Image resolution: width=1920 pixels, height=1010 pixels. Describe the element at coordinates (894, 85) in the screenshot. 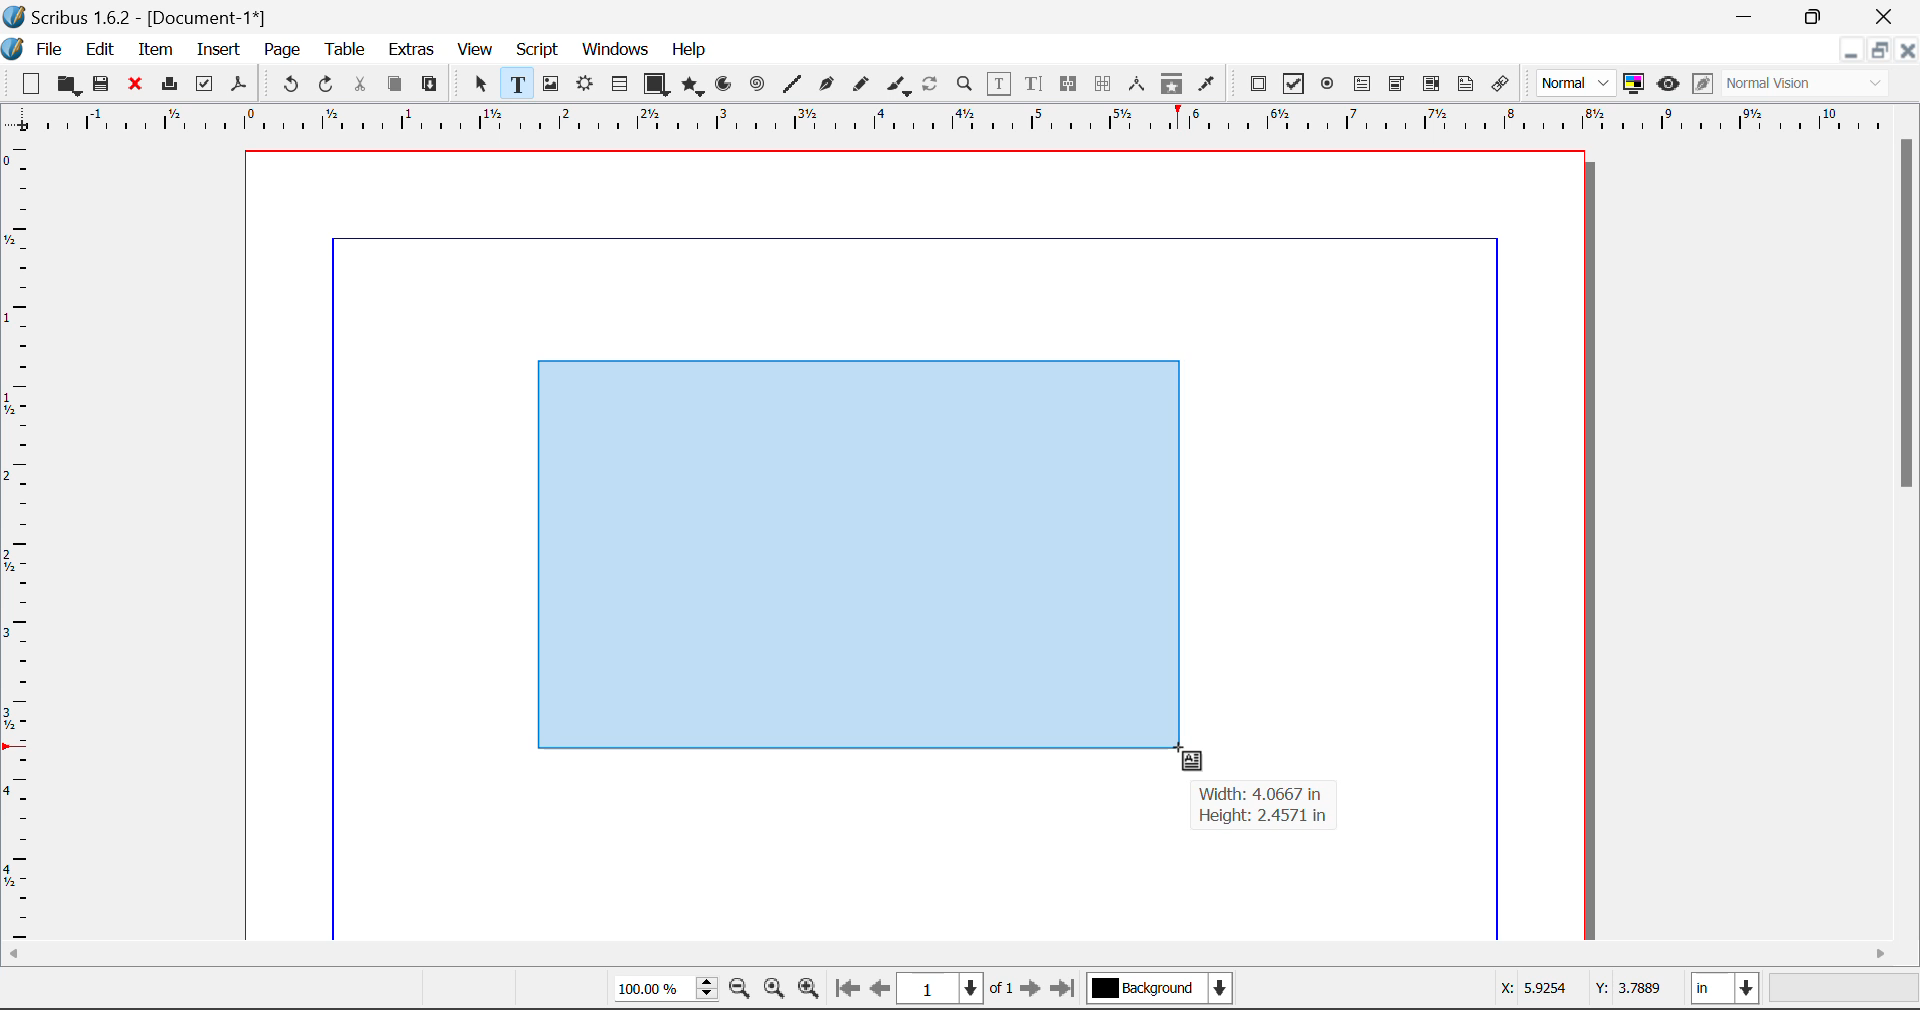

I see `Calligraphic Line` at that location.